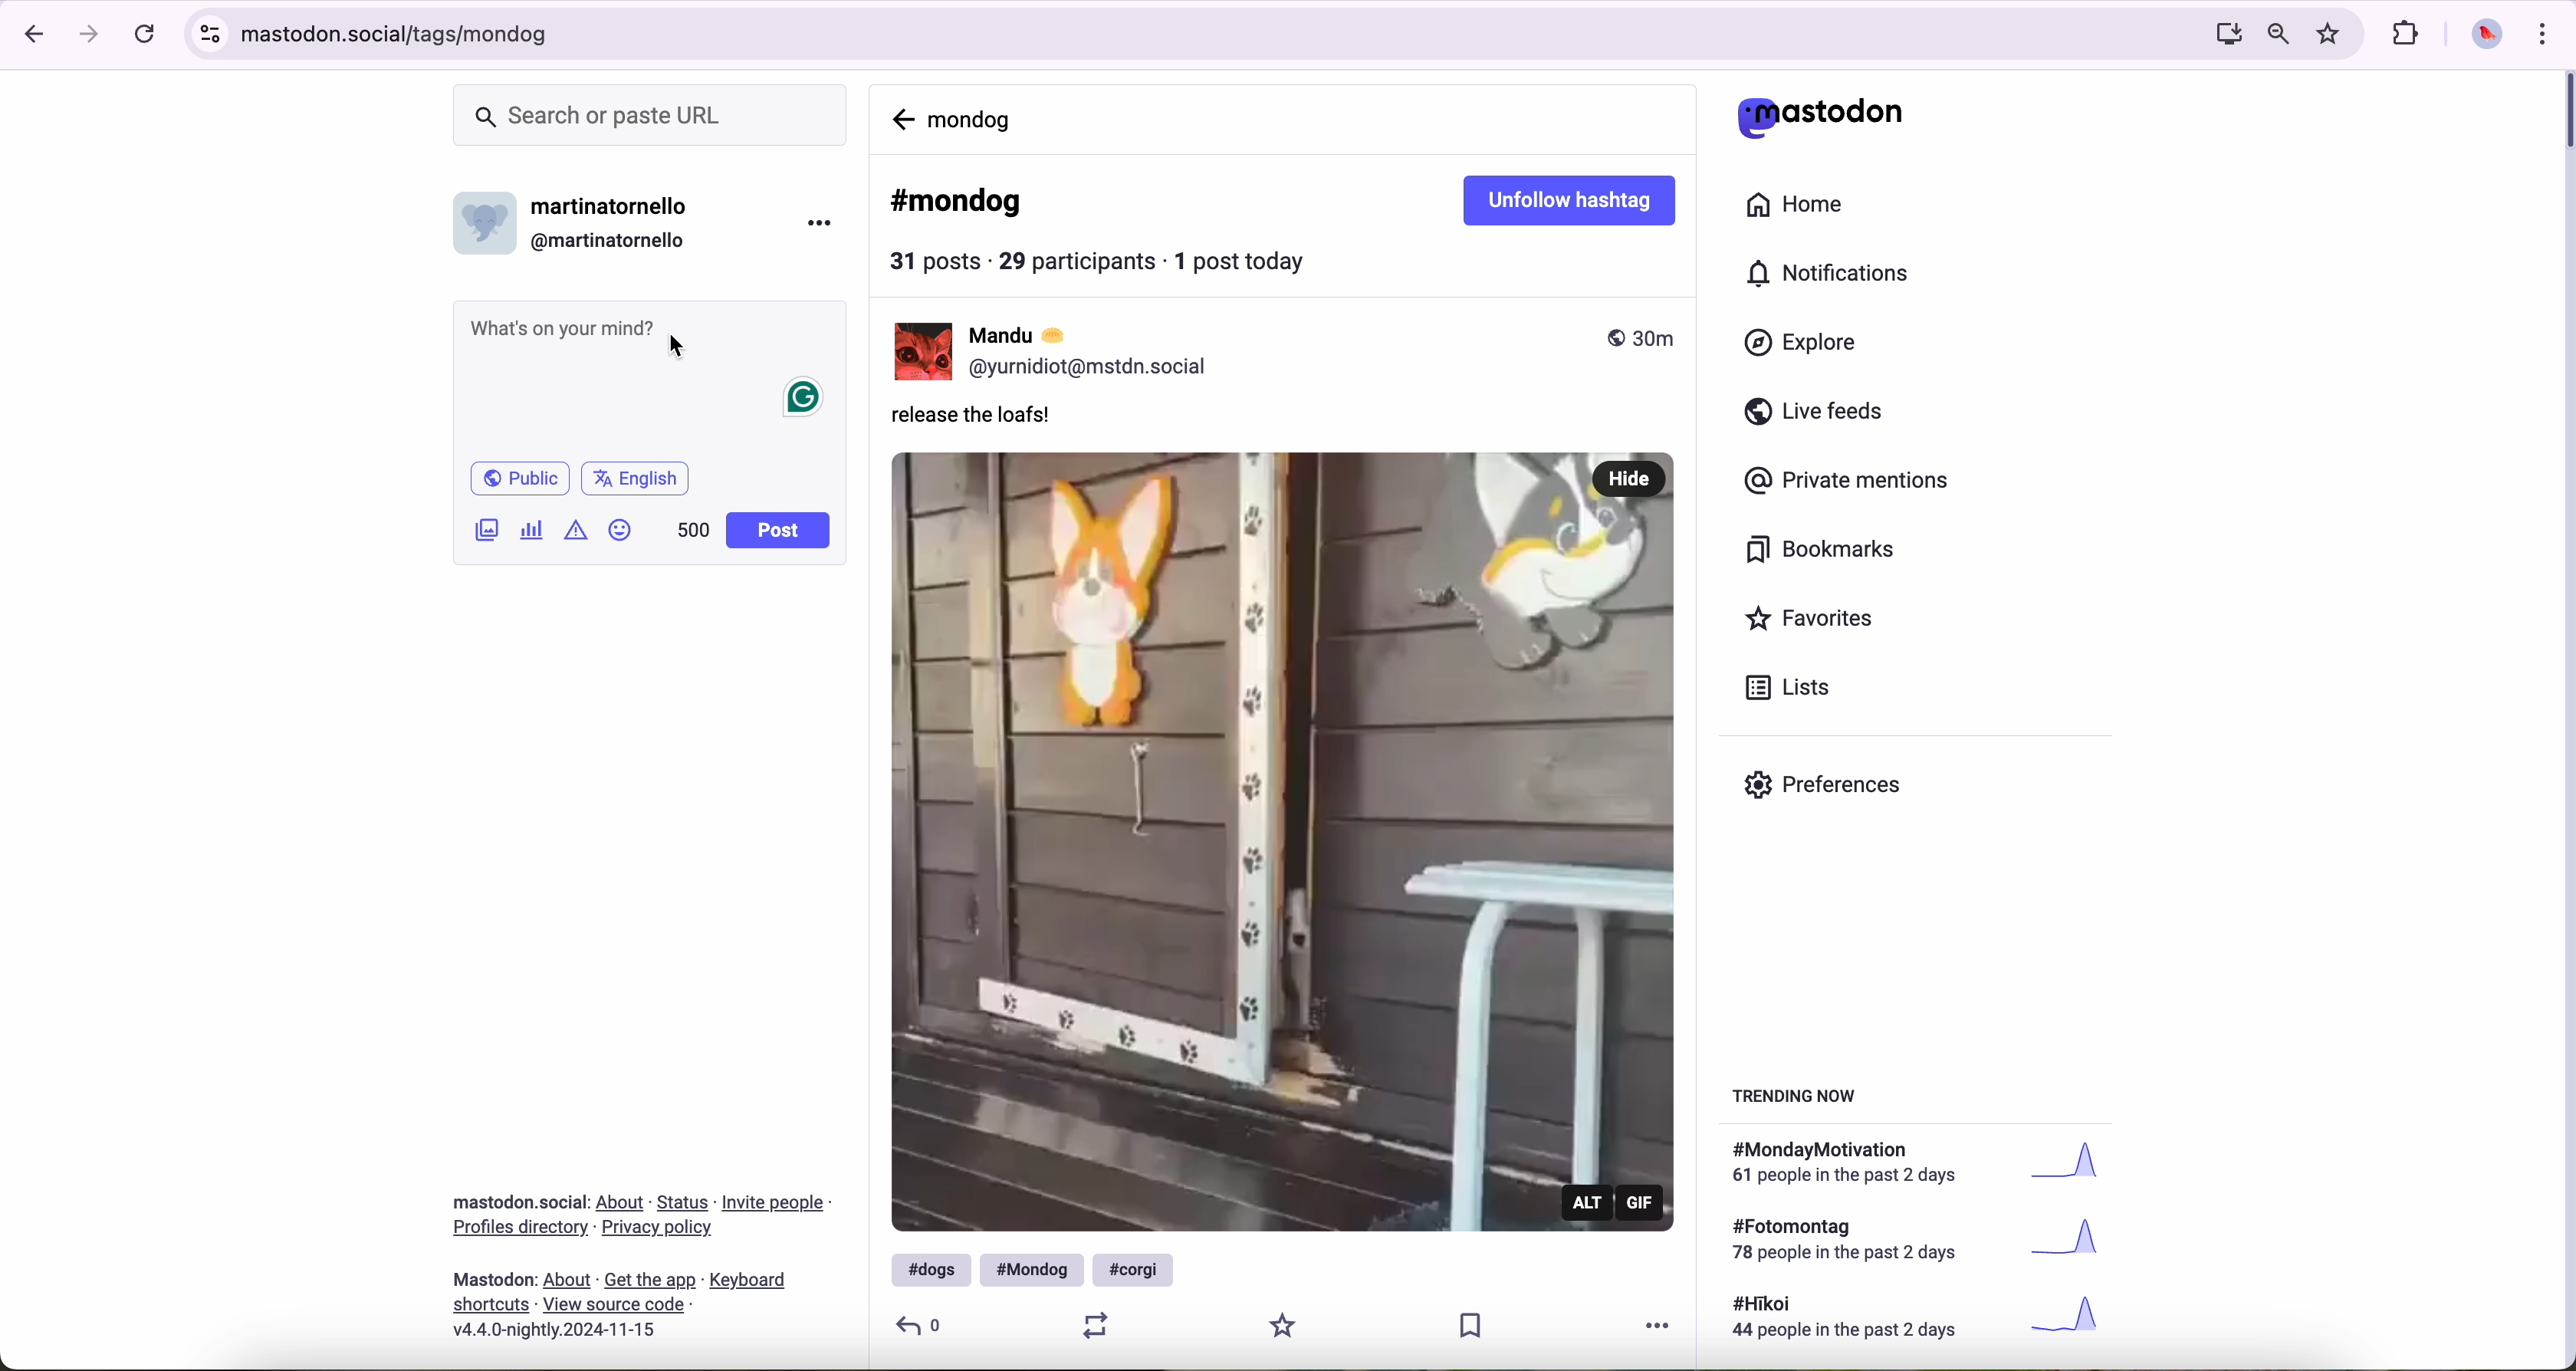 This screenshot has width=2576, height=1371. What do you see at coordinates (1574, 201) in the screenshot?
I see `unfollow hashtag` at bounding box center [1574, 201].